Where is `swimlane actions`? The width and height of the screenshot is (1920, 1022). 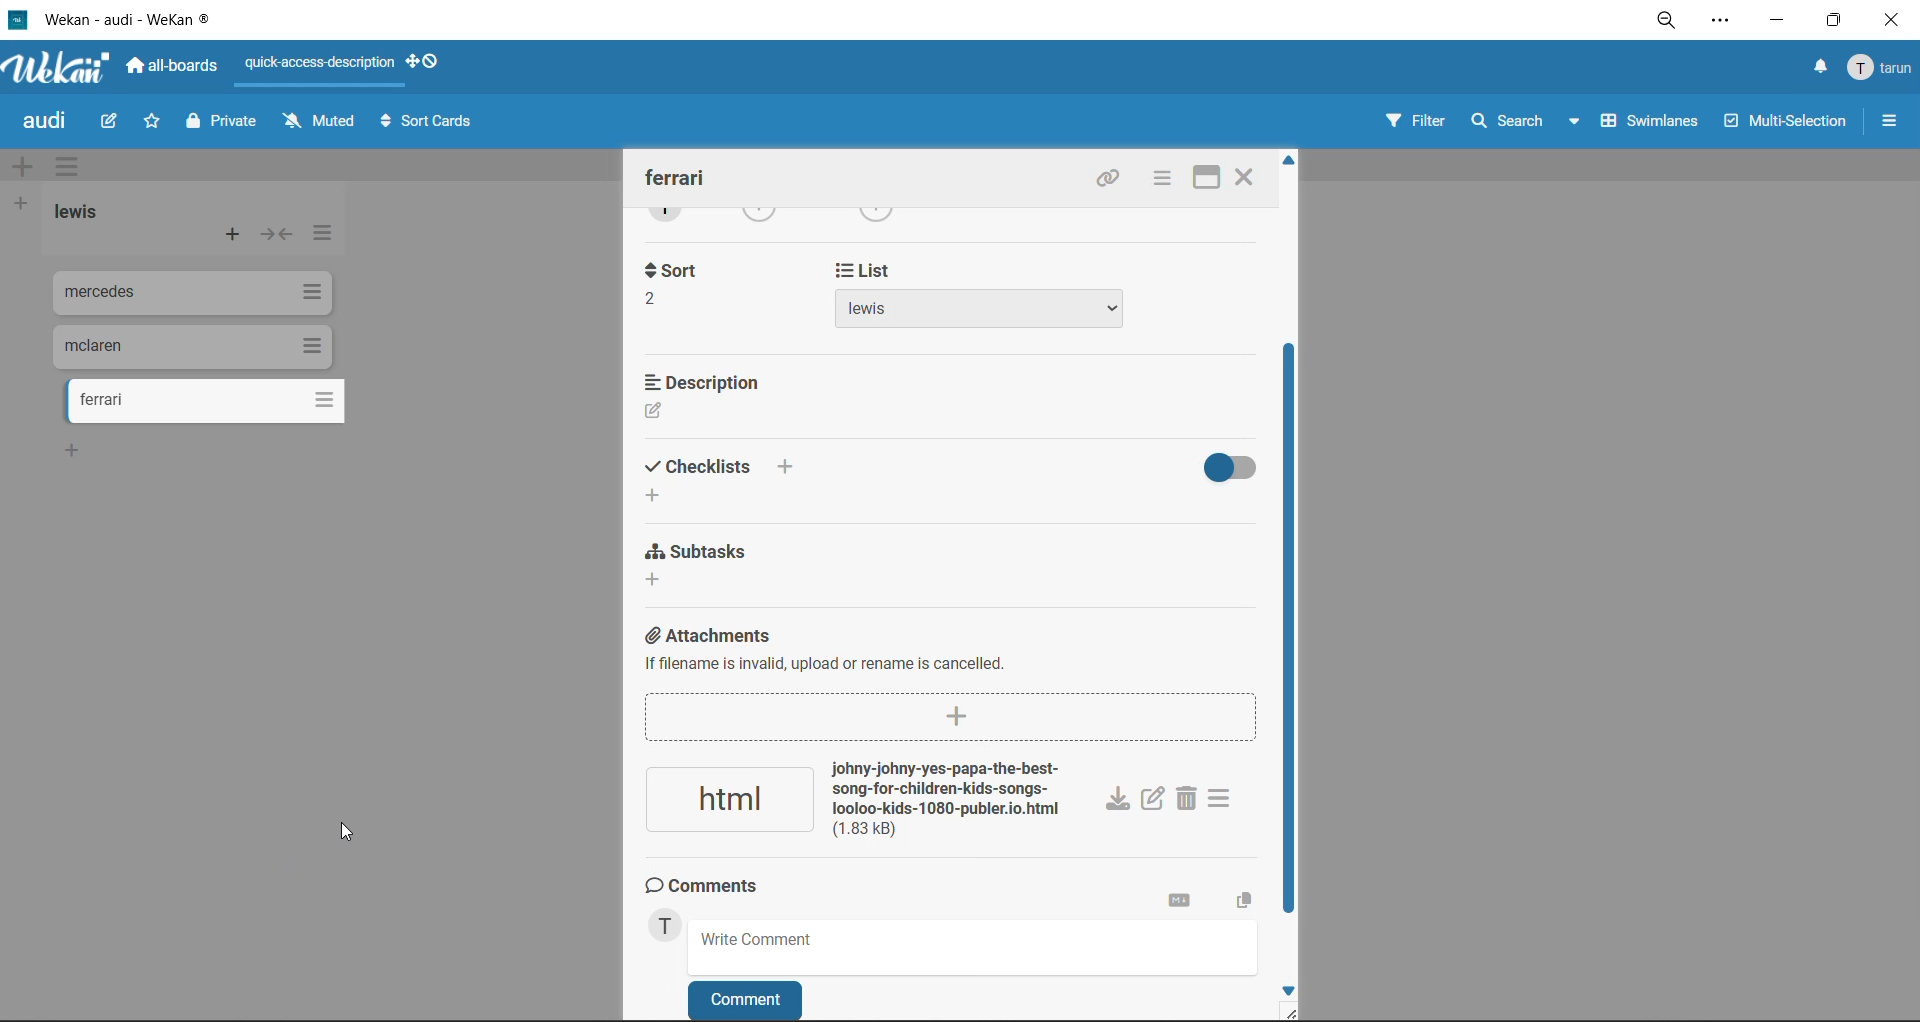
swimlane actions is located at coordinates (64, 164).